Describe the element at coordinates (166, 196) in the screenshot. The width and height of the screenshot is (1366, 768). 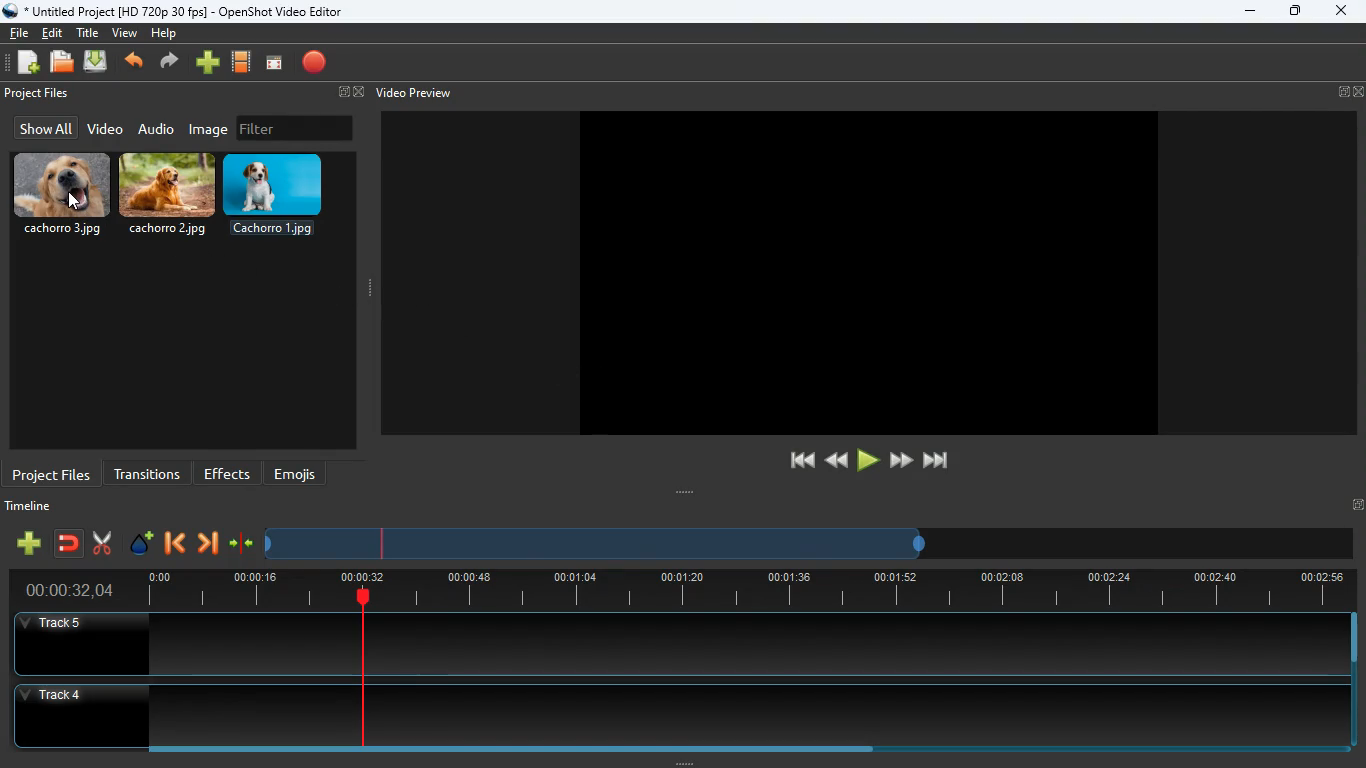
I see `cachorro.2.jpg` at that location.